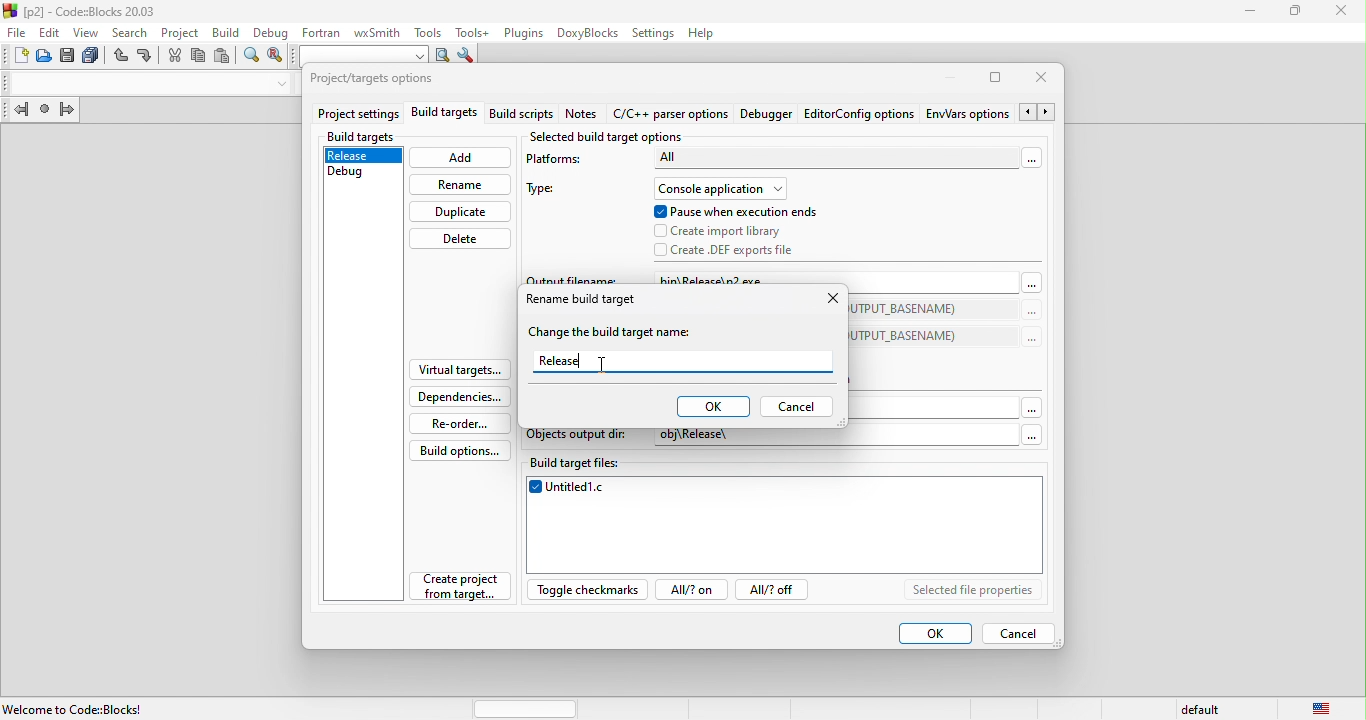 The width and height of the screenshot is (1366, 720). Describe the element at coordinates (466, 57) in the screenshot. I see `show options window` at that location.